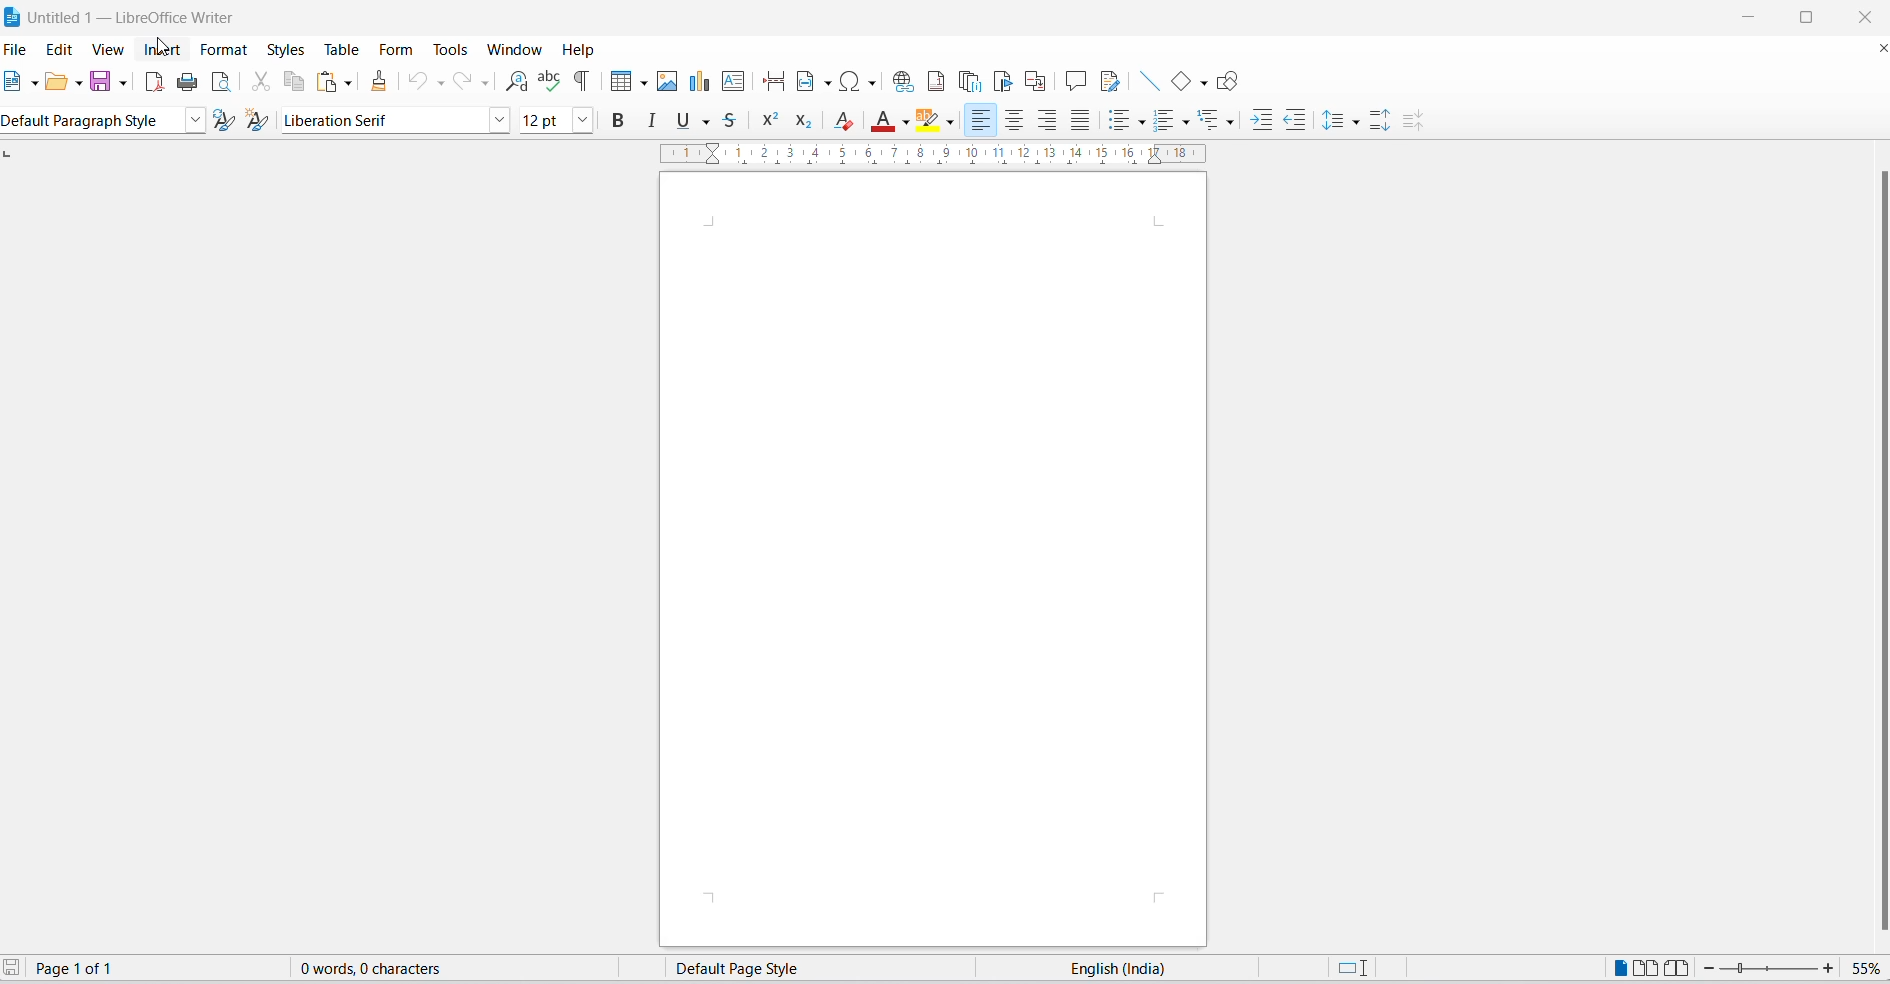  What do you see at coordinates (101, 82) in the screenshot?
I see `save` at bounding box center [101, 82].